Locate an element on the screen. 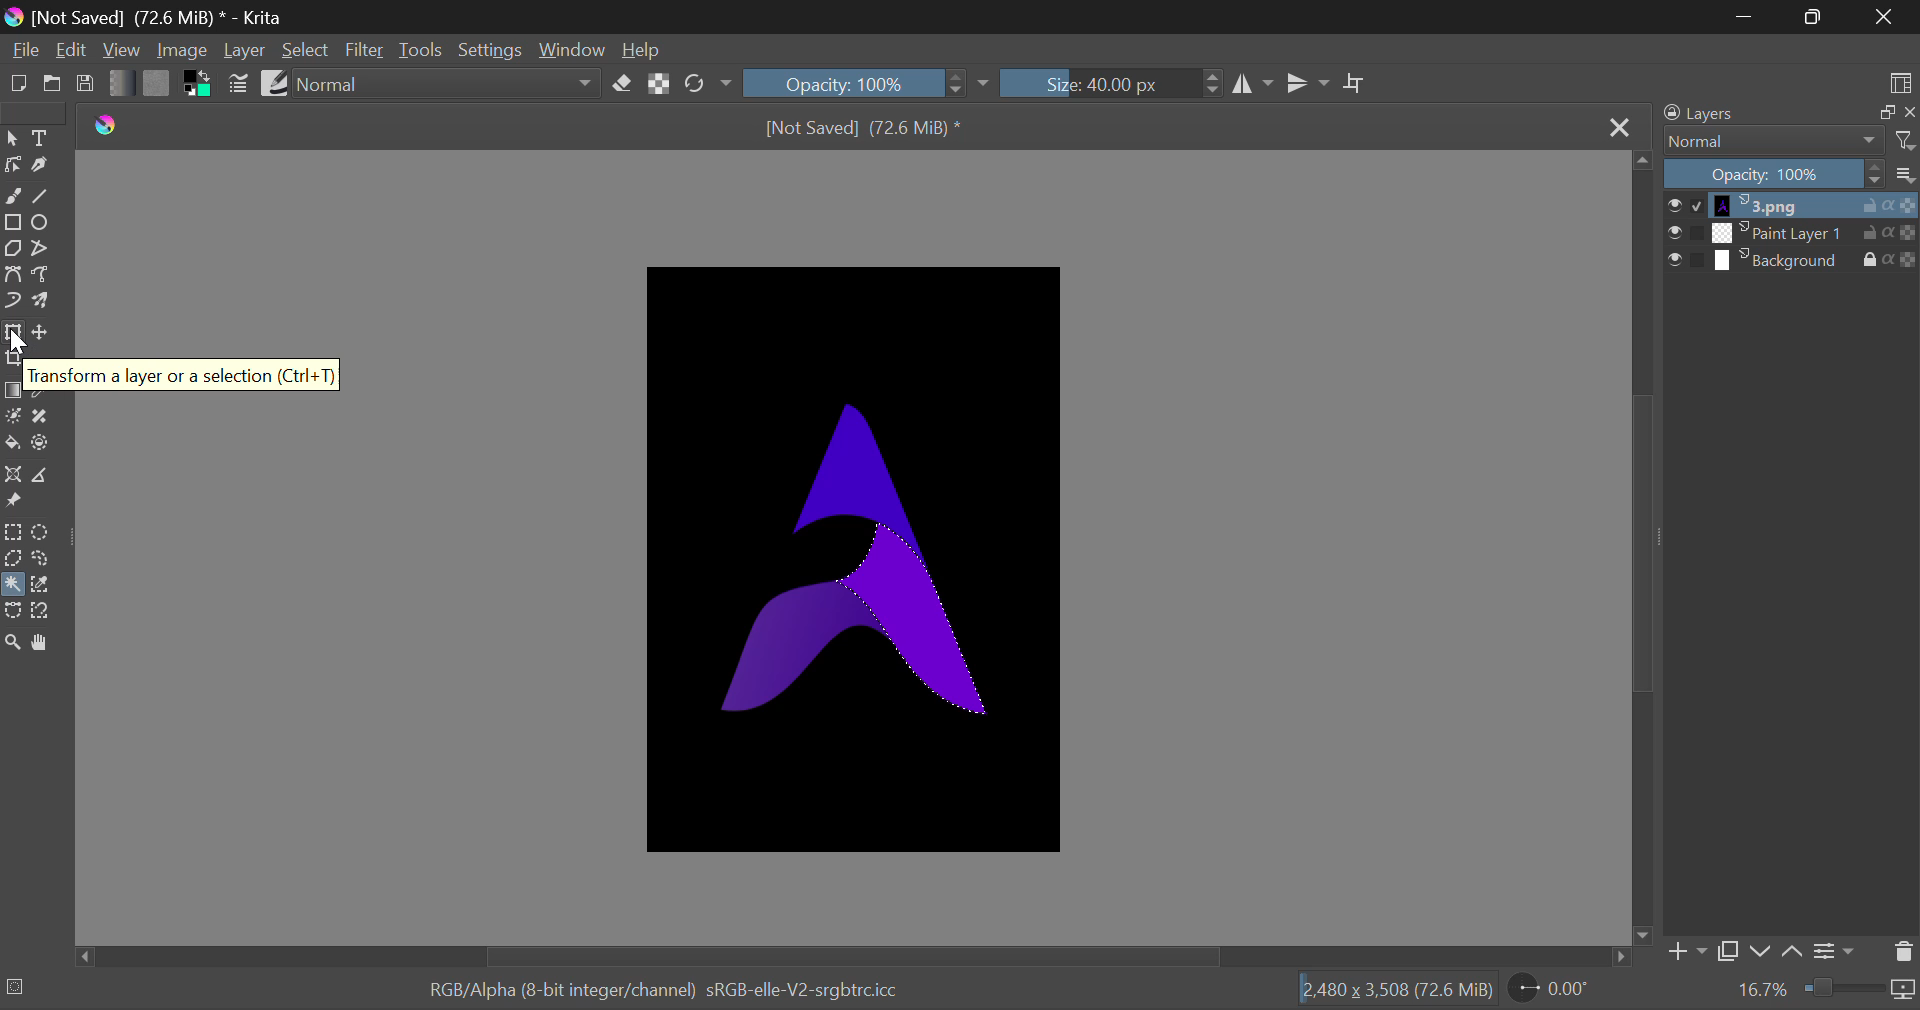 The image size is (1920, 1010). Zoom is located at coordinates (12, 638).